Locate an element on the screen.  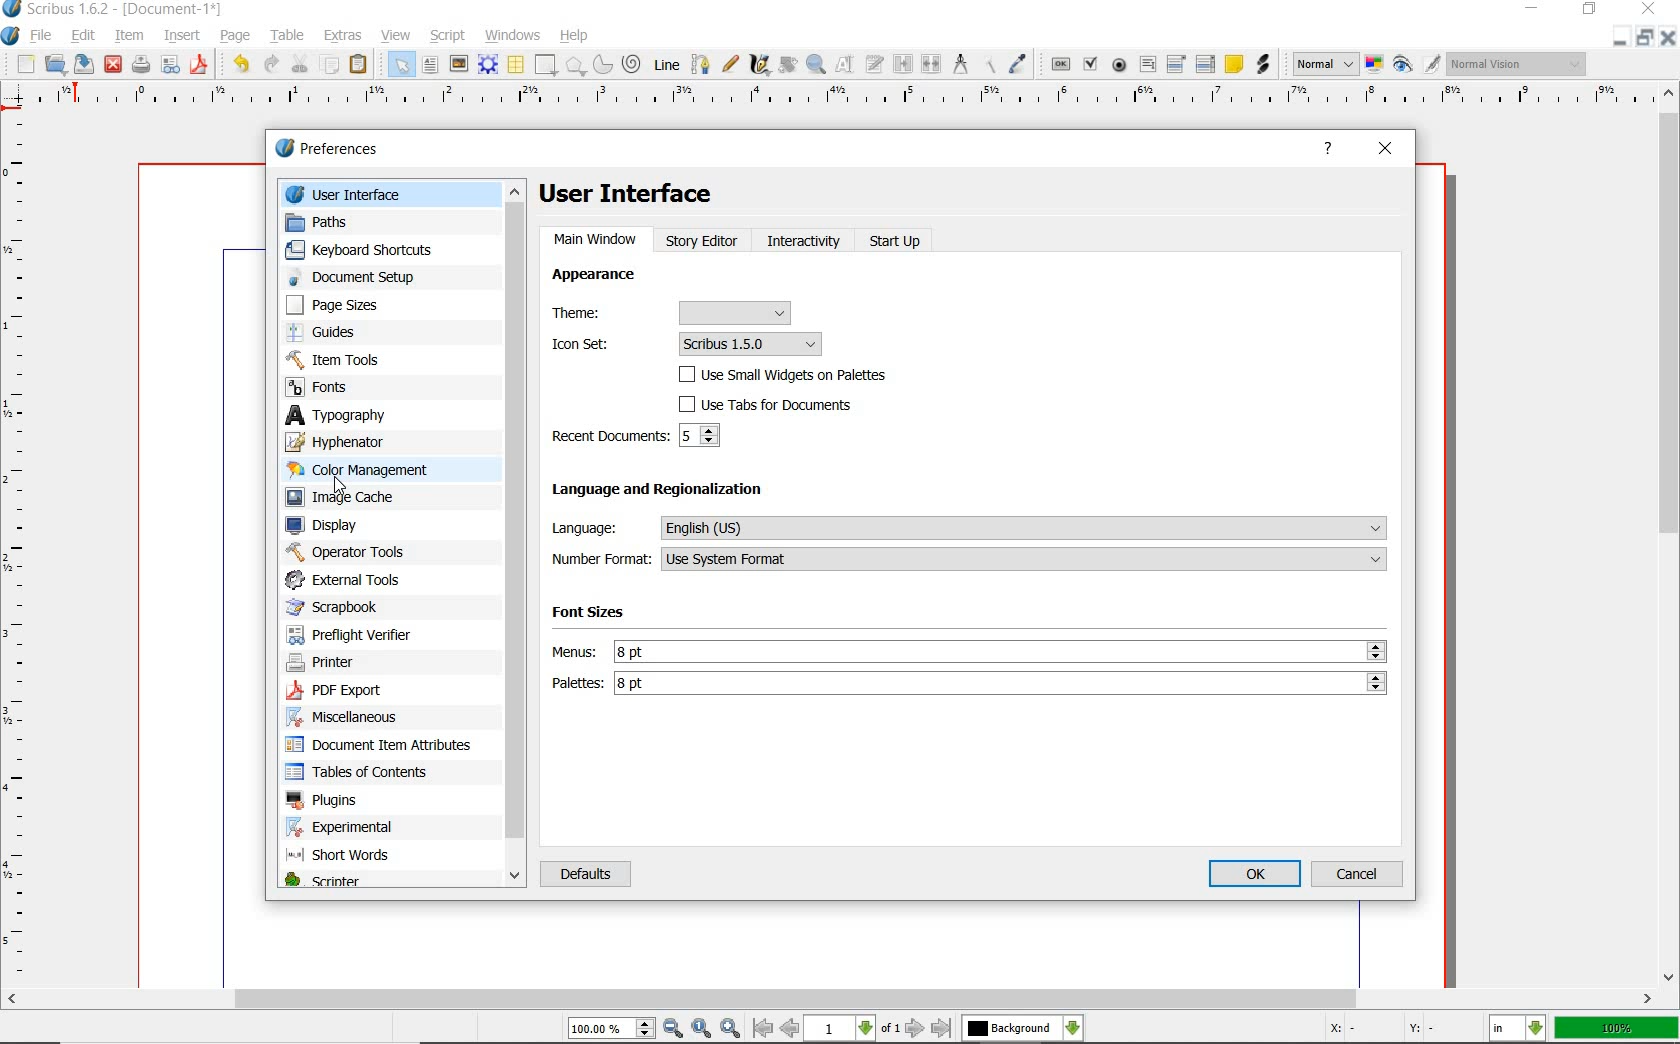
pdf check box is located at coordinates (1089, 64).